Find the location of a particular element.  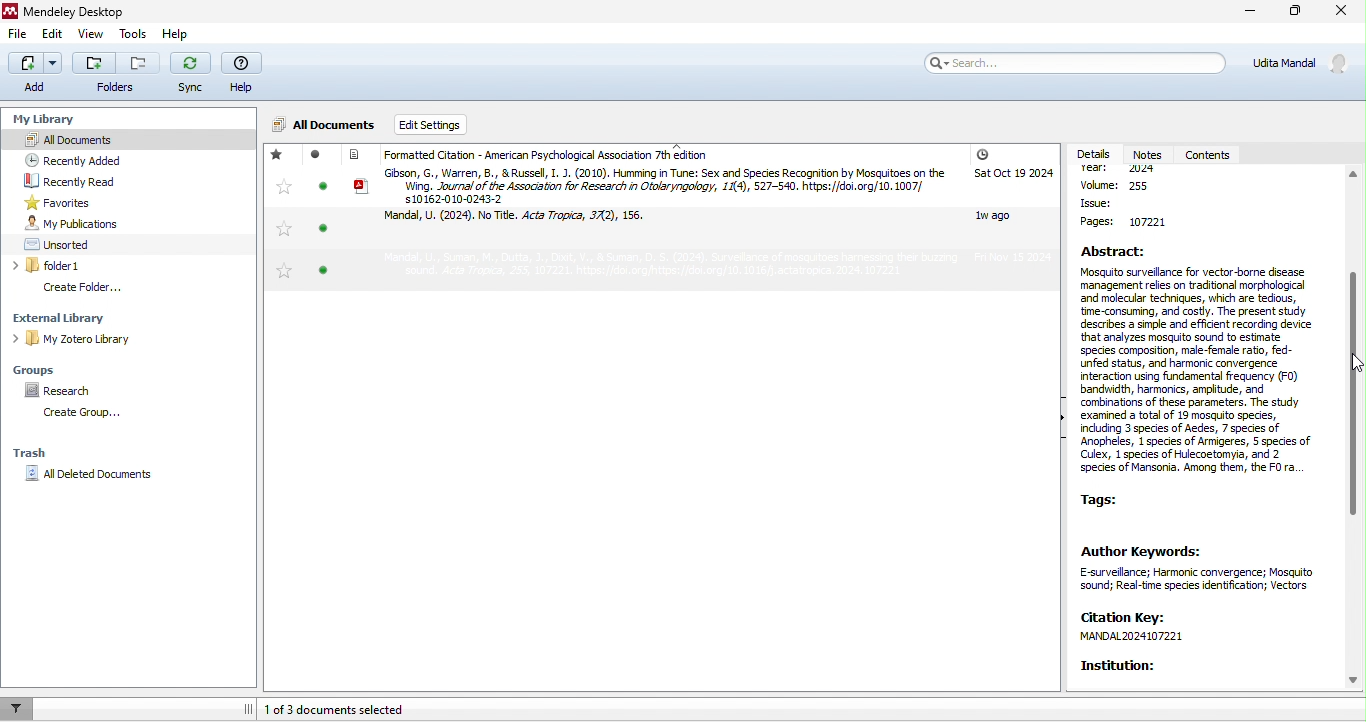

article by Mandal et al, 2024 is located at coordinates (525, 221).